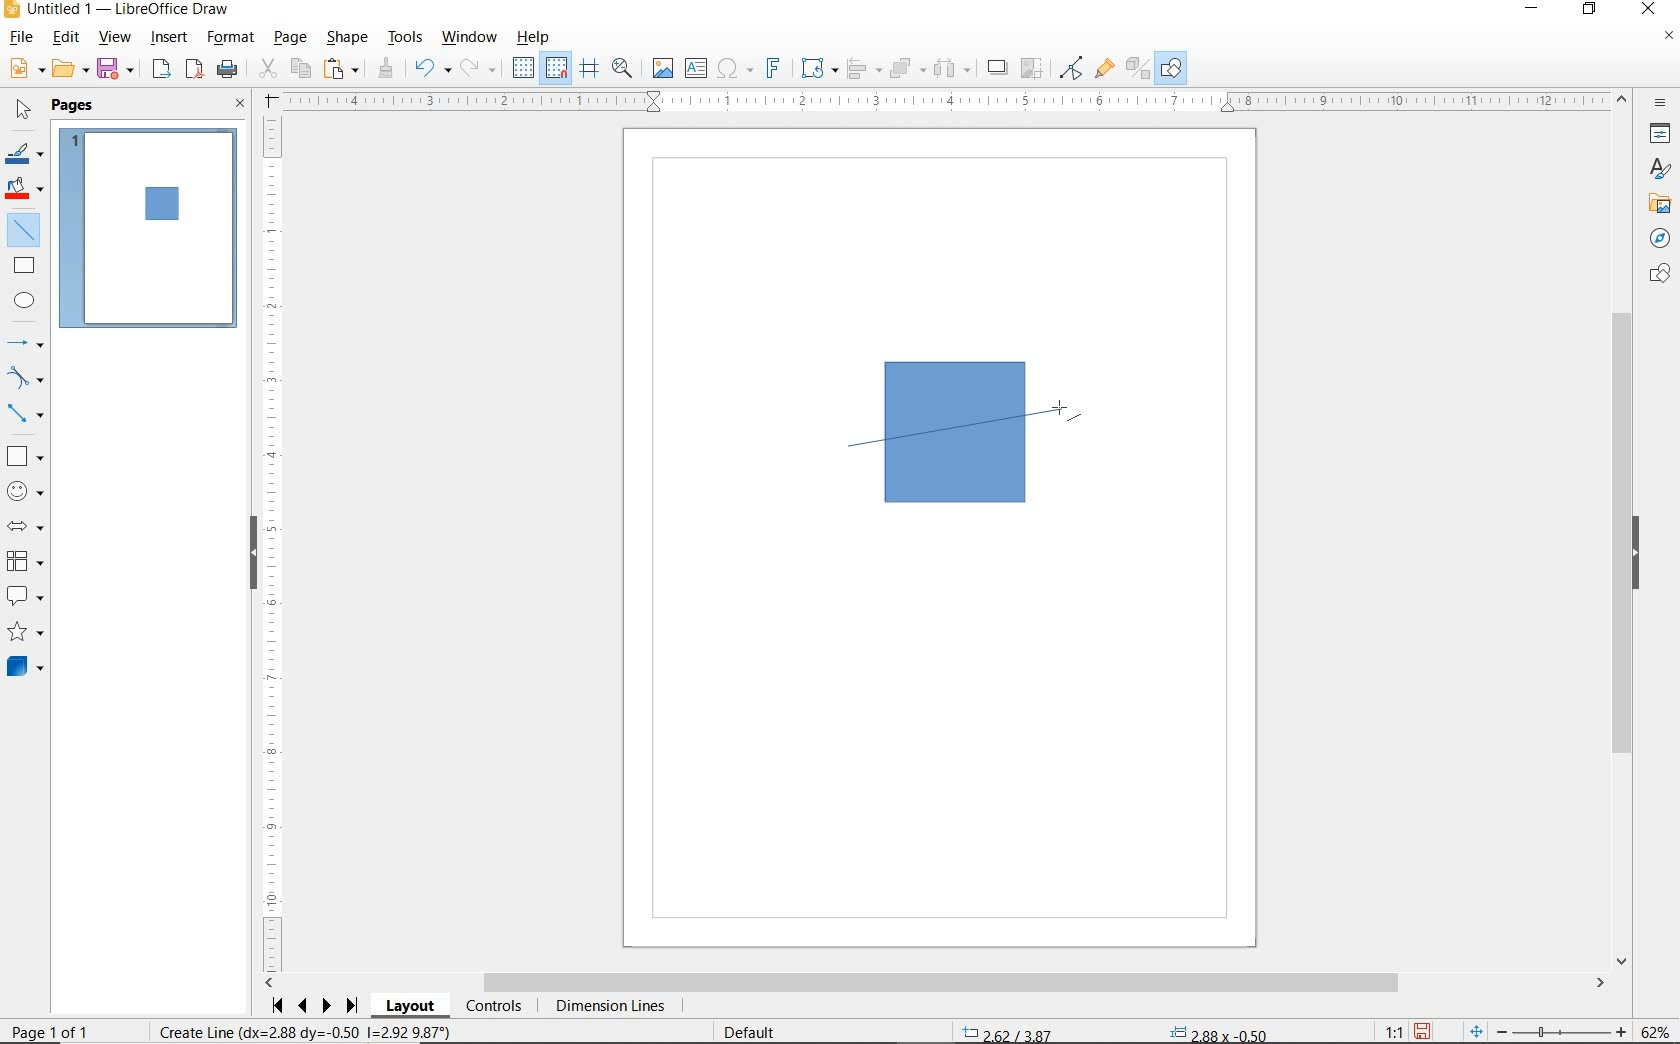 Image resolution: width=1680 pixels, height=1044 pixels. Describe the element at coordinates (1657, 202) in the screenshot. I see `GALLERY` at that location.